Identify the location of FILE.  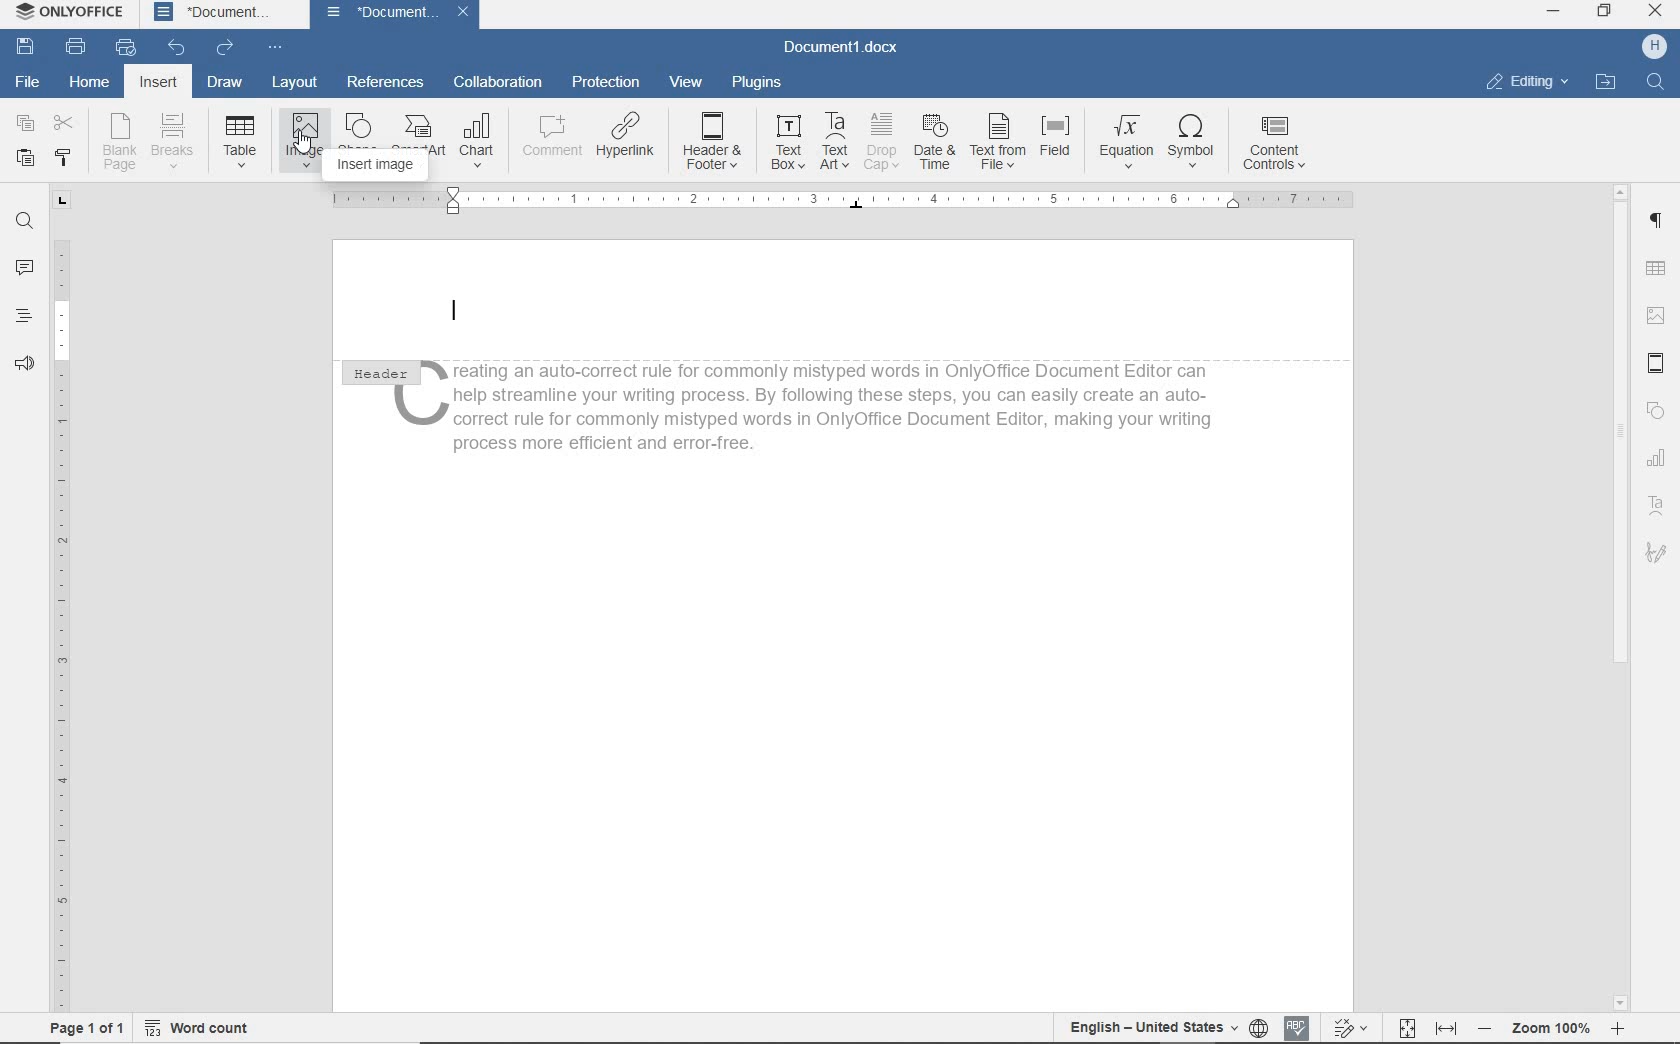
(25, 81).